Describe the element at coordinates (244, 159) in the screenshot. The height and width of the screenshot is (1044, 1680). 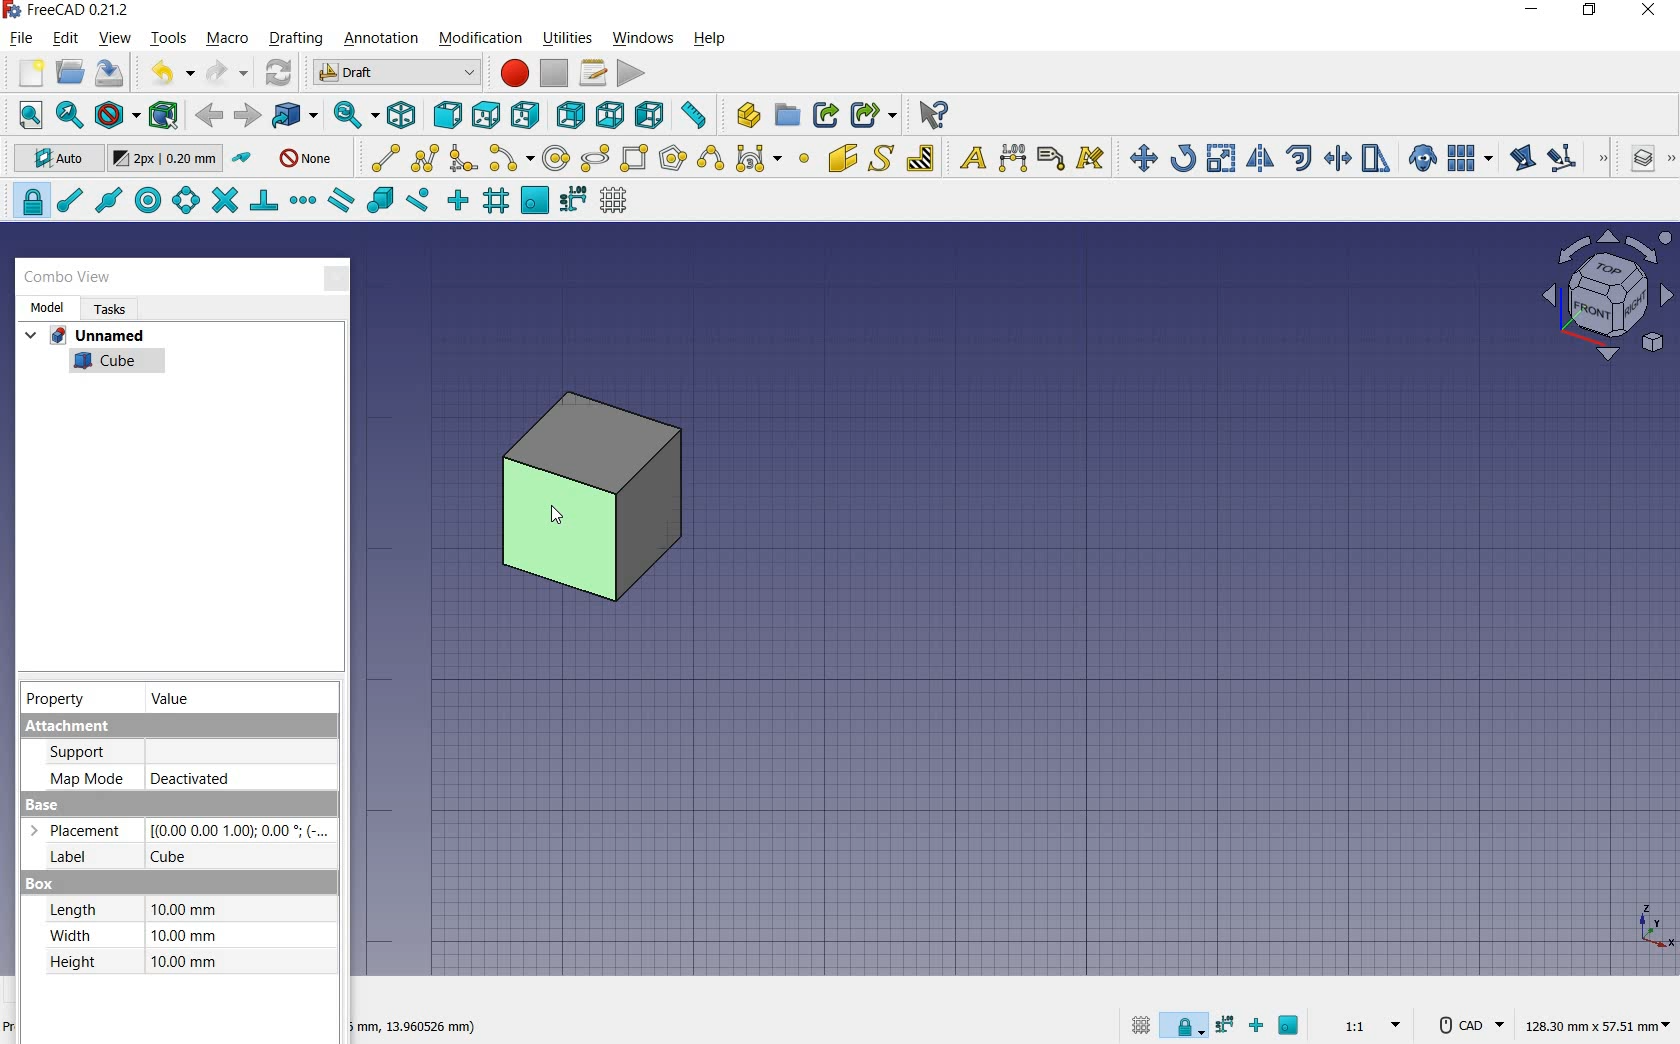
I see `toggle construction mode` at that location.